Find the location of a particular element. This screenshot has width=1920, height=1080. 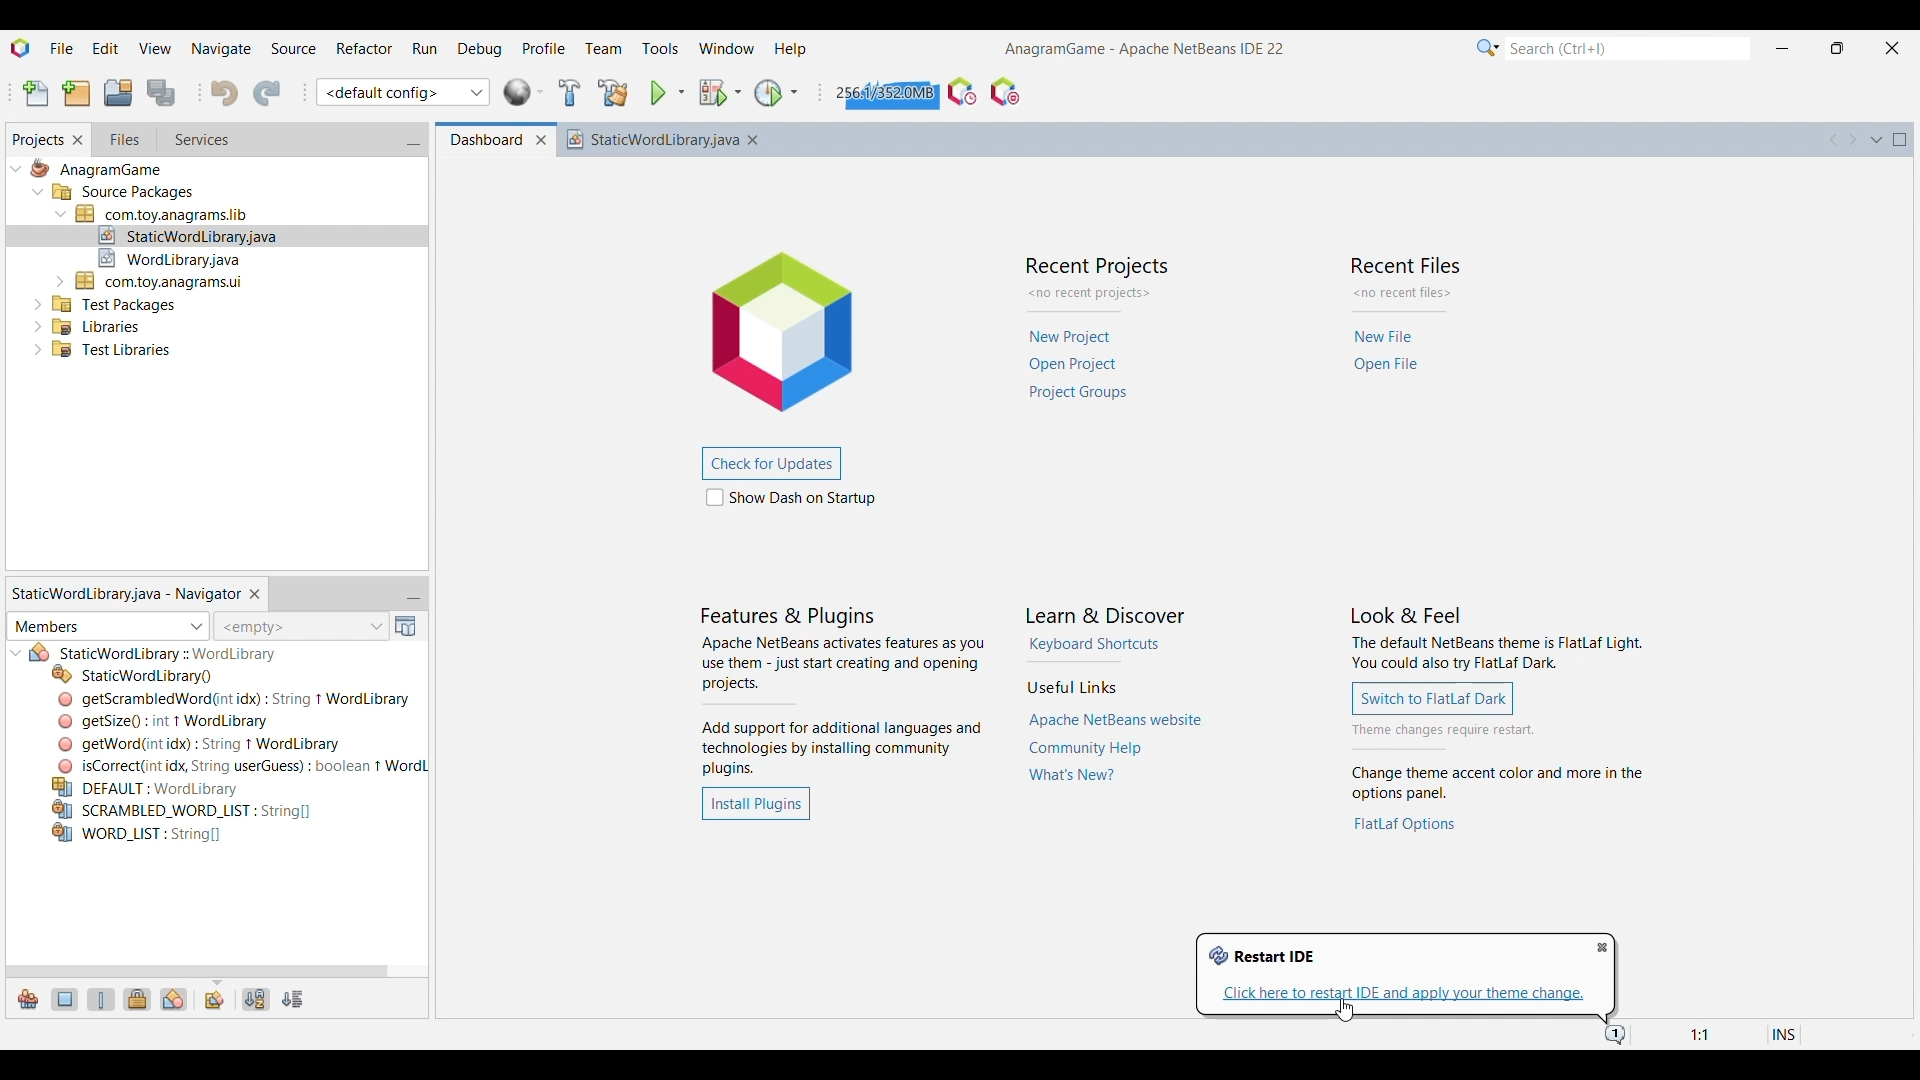

 is located at coordinates (162, 279).